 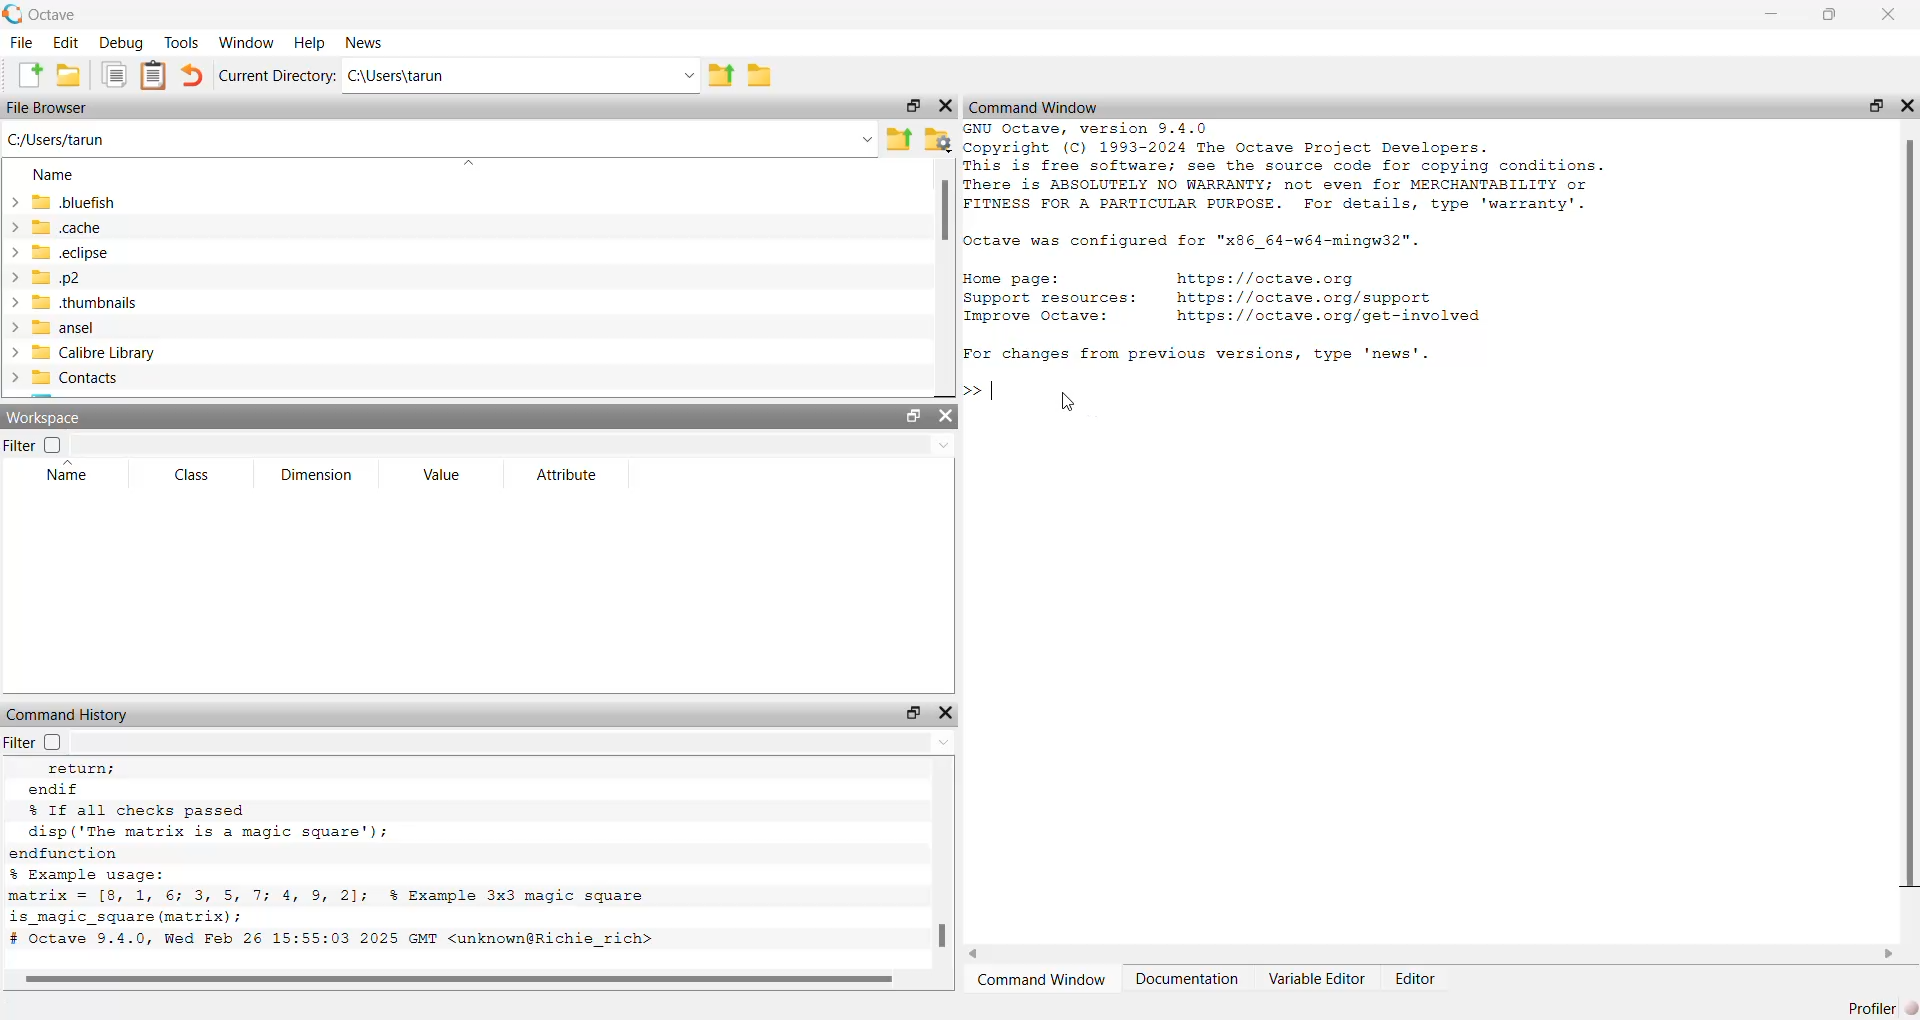 I want to click on Folder settings, so click(x=936, y=140).